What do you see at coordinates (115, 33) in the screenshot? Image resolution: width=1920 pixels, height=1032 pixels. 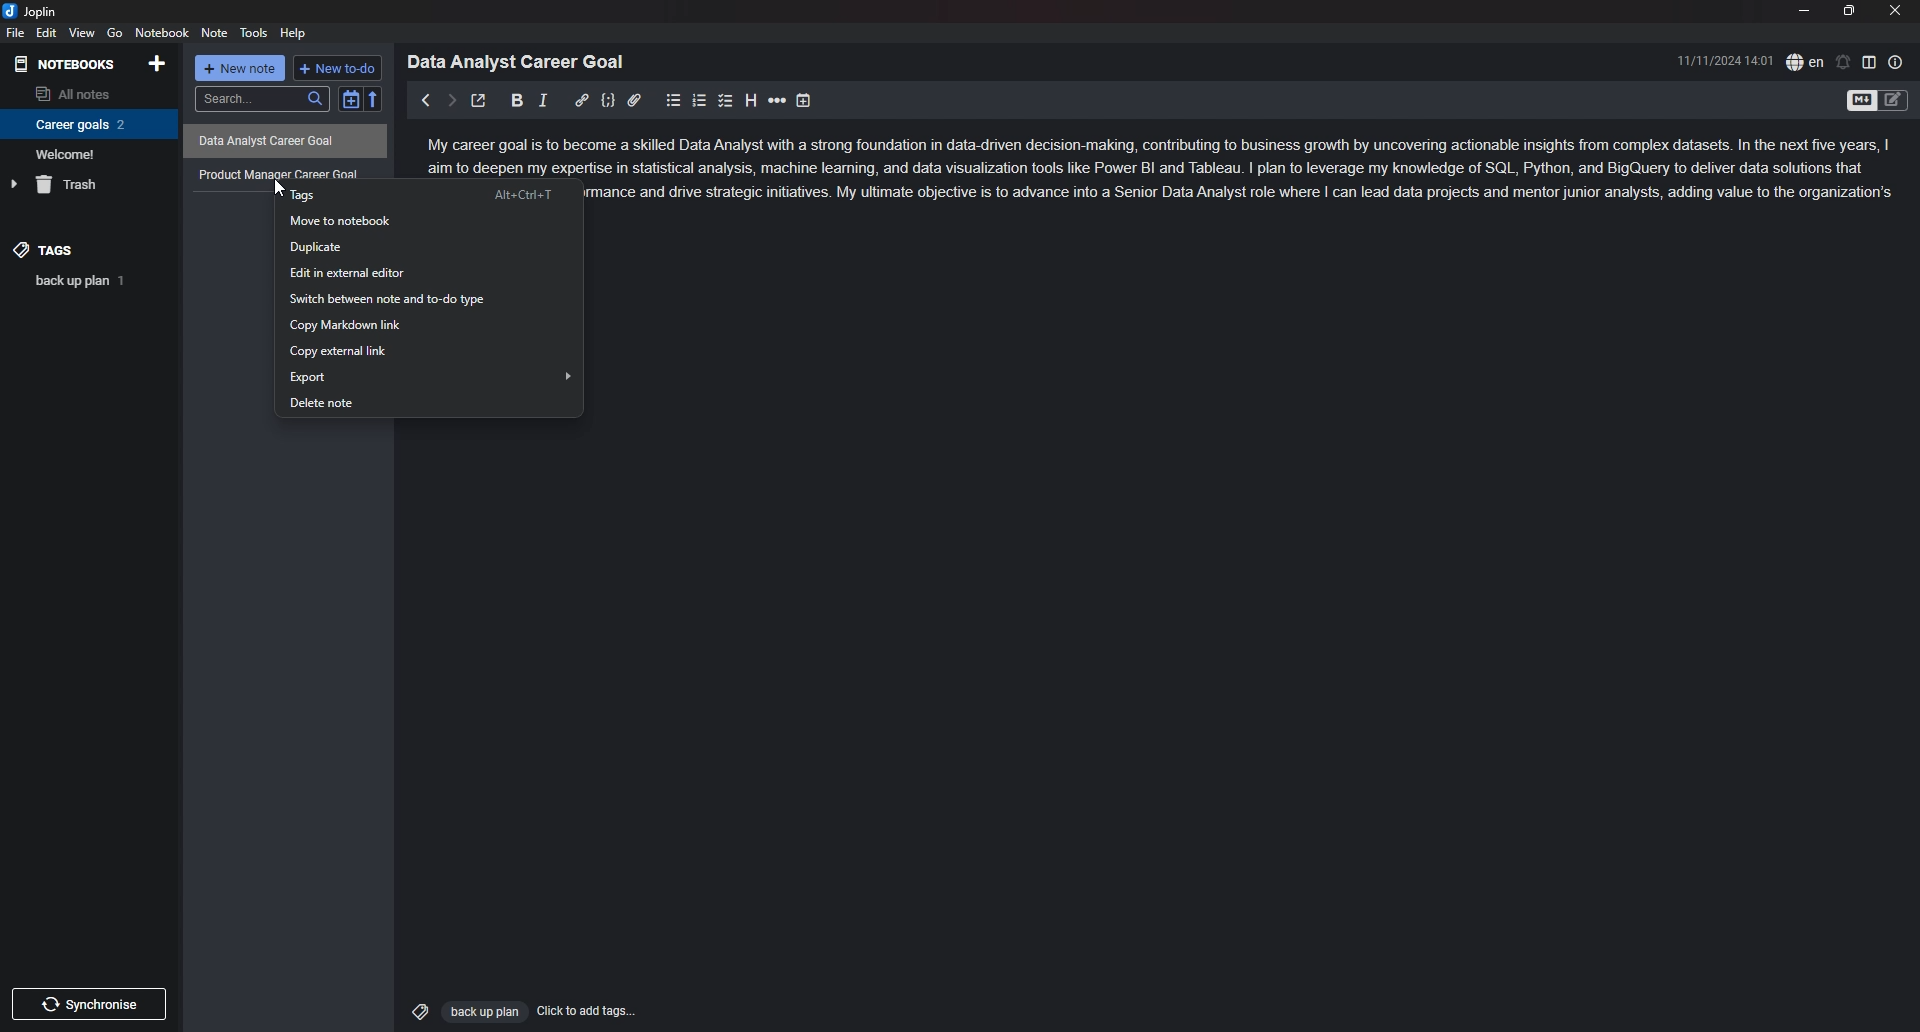 I see `go` at bounding box center [115, 33].